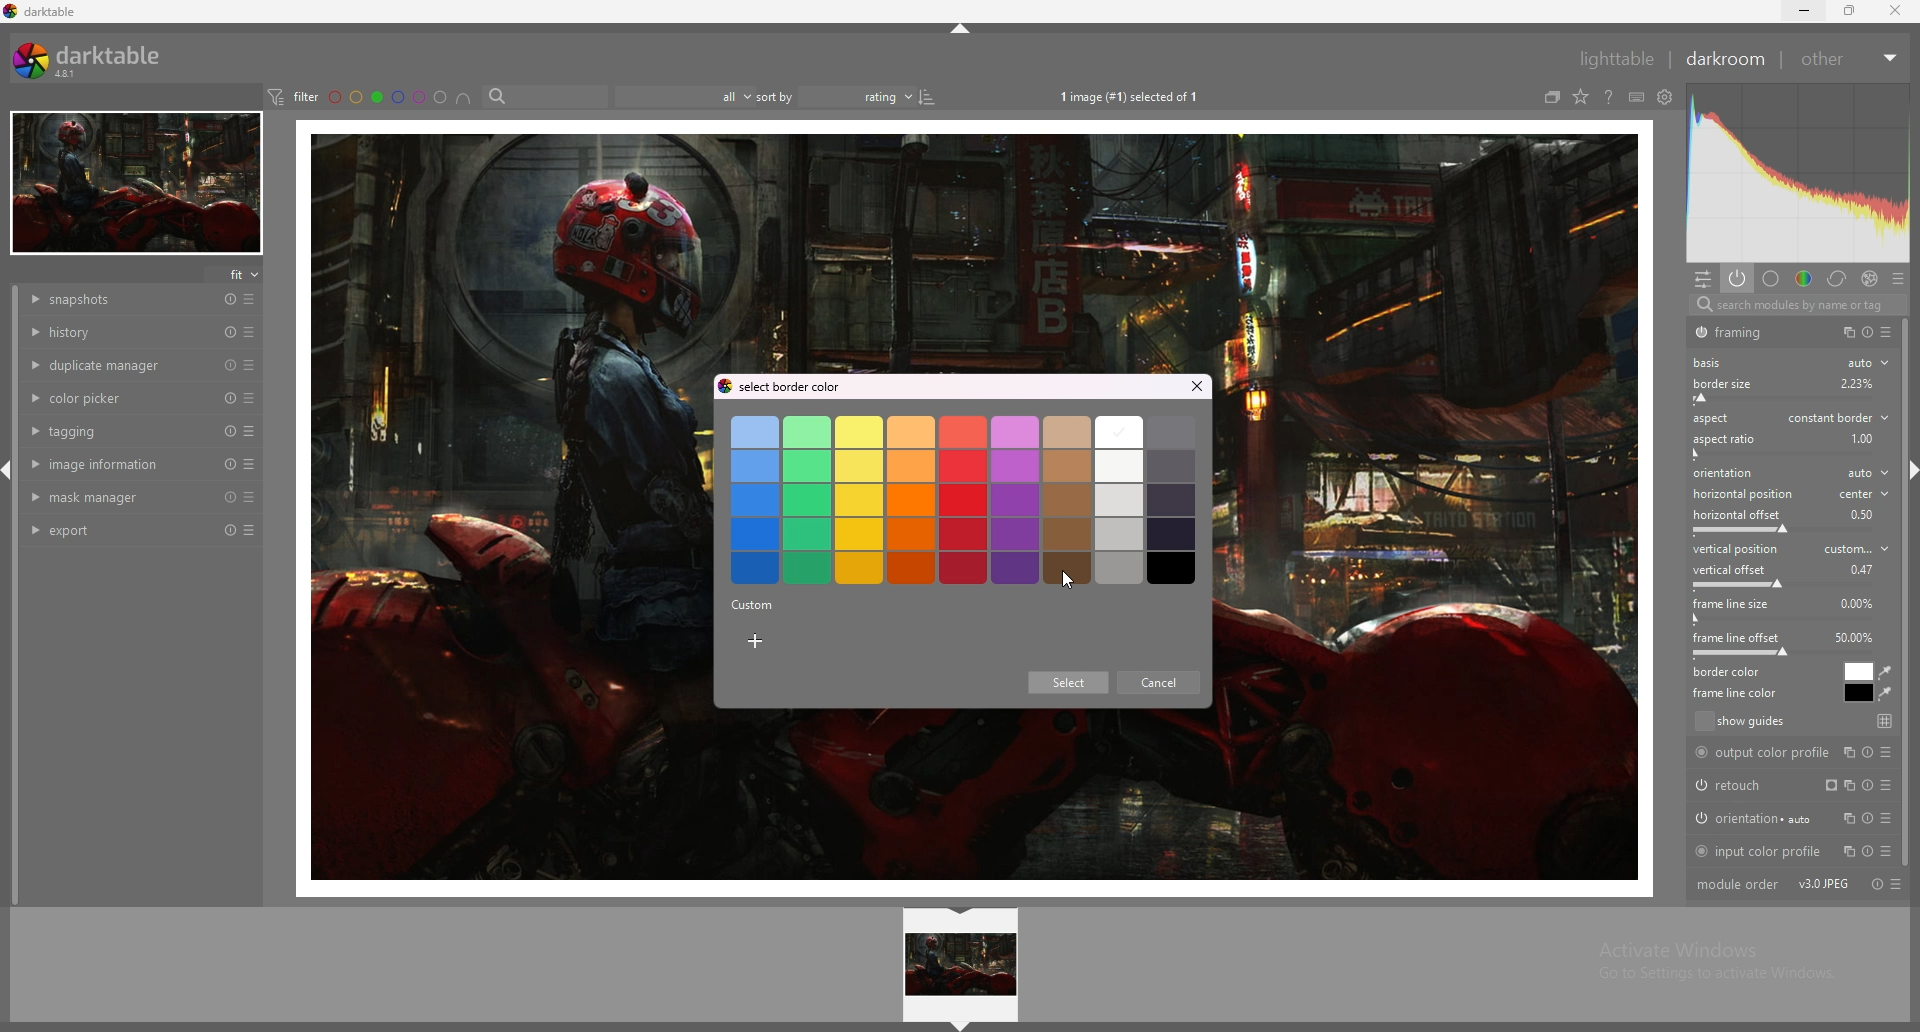  I want to click on define shortcuts, so click(1636, 97).